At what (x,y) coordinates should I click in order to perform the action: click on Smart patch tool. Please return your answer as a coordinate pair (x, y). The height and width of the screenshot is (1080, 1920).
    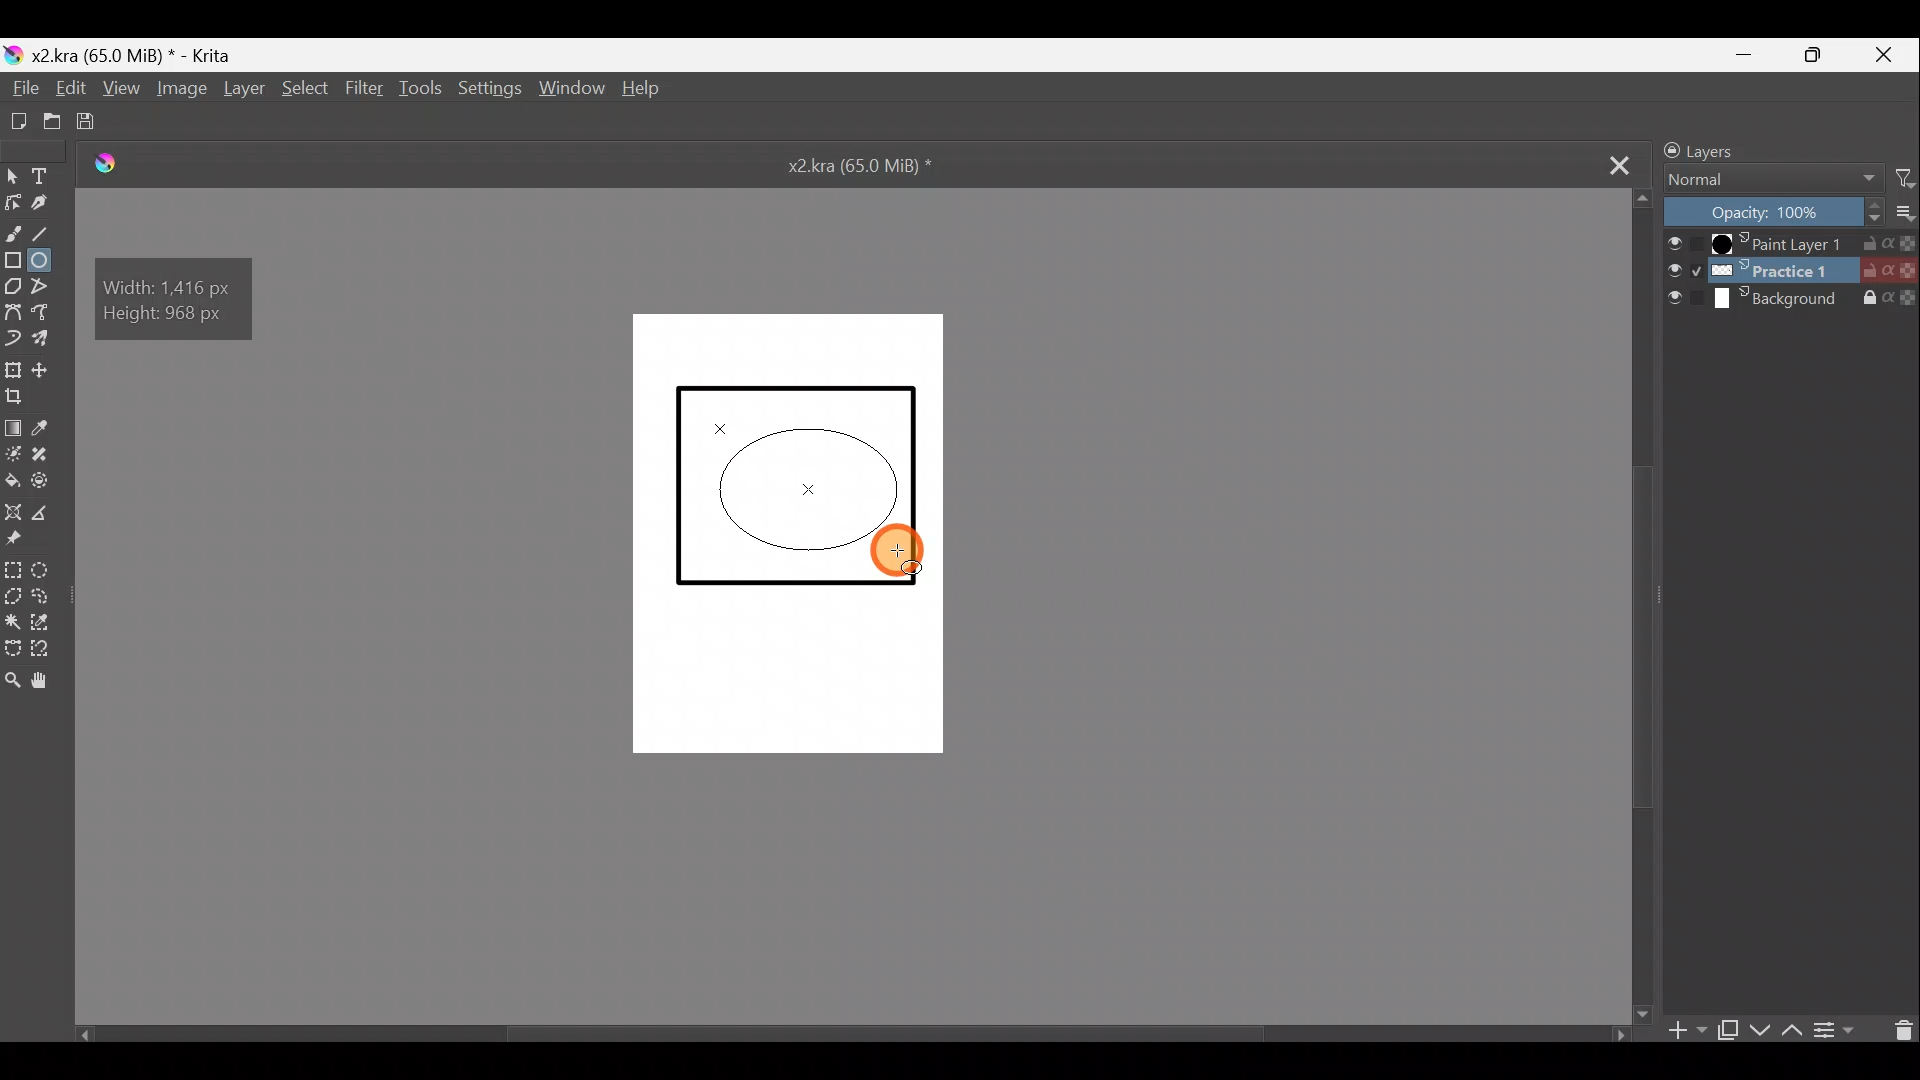
    Looking at the image, I should click on (46, 454).